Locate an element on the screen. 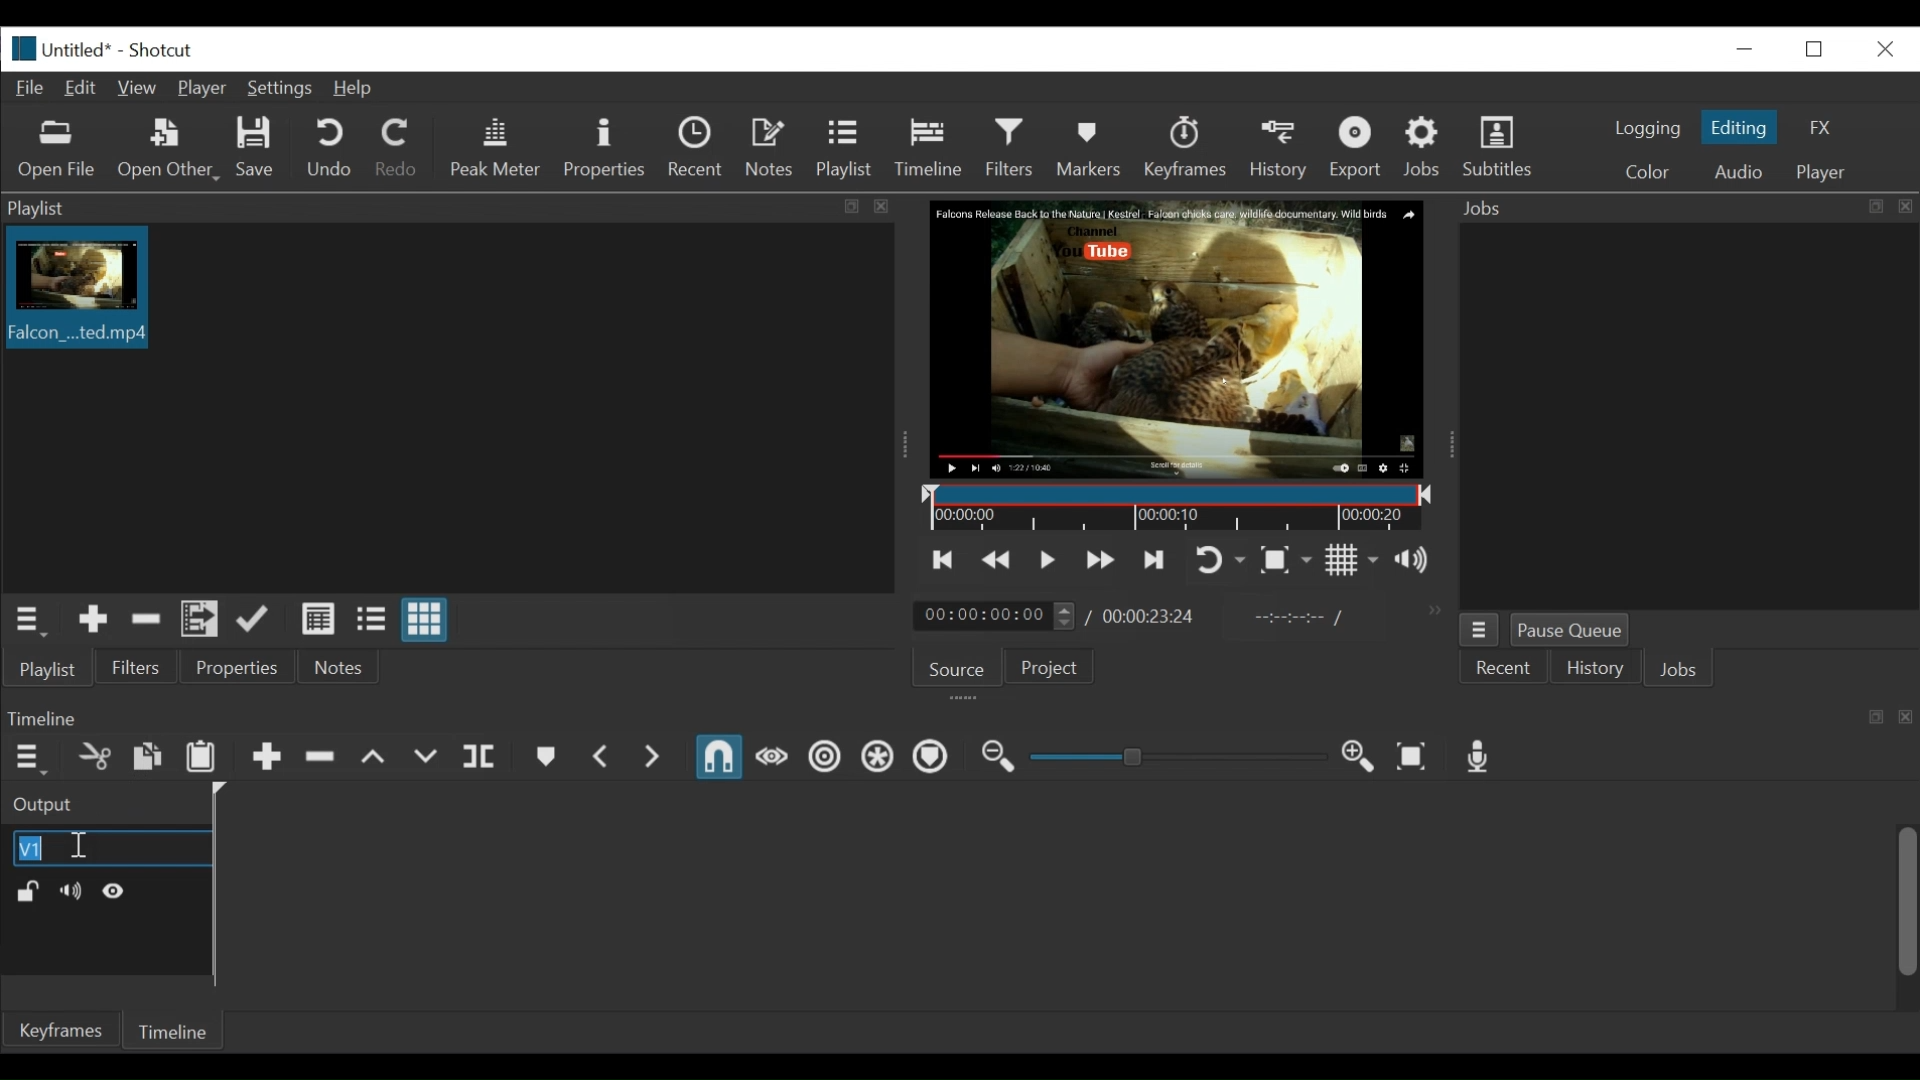 The width and height of the screenshot is (1920, 1080). Notes is located at coordinates (343, 670).